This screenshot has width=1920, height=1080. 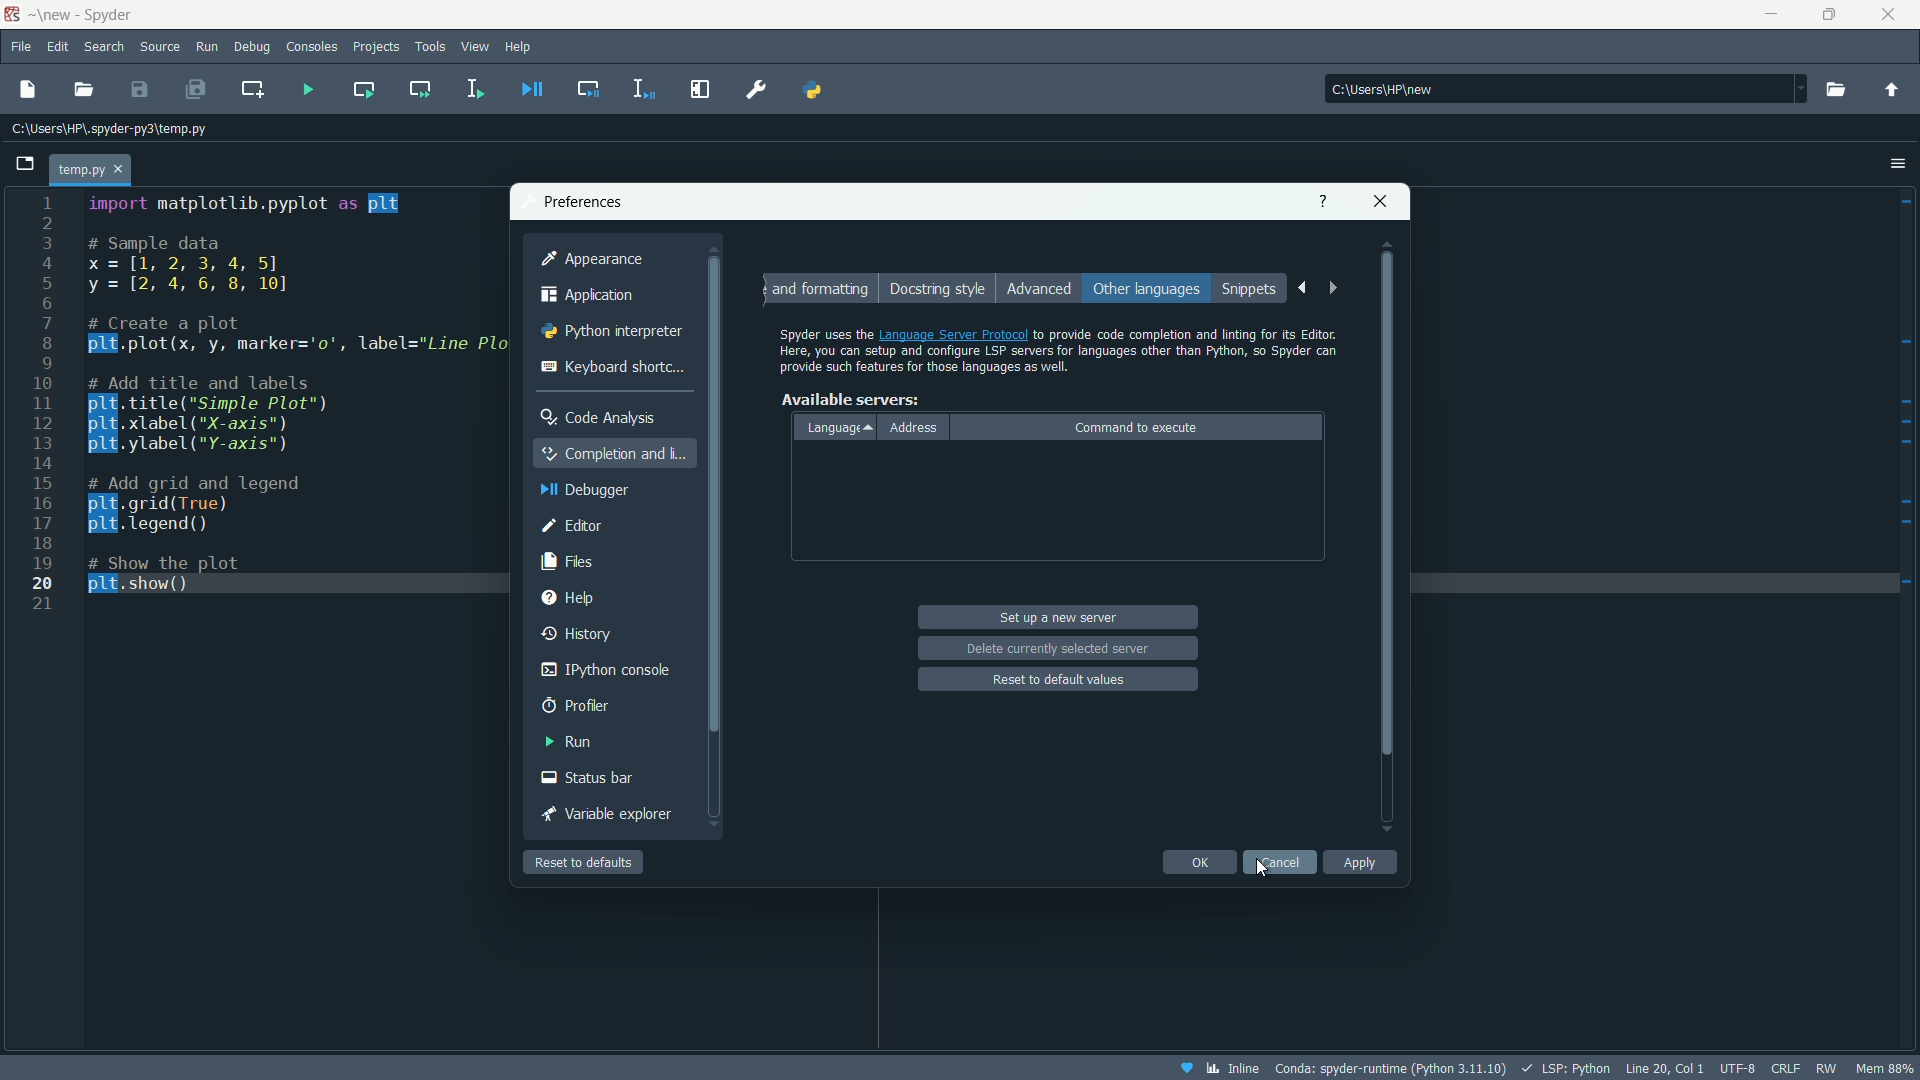 I want to click on app icon, so click(x=11, y=15).